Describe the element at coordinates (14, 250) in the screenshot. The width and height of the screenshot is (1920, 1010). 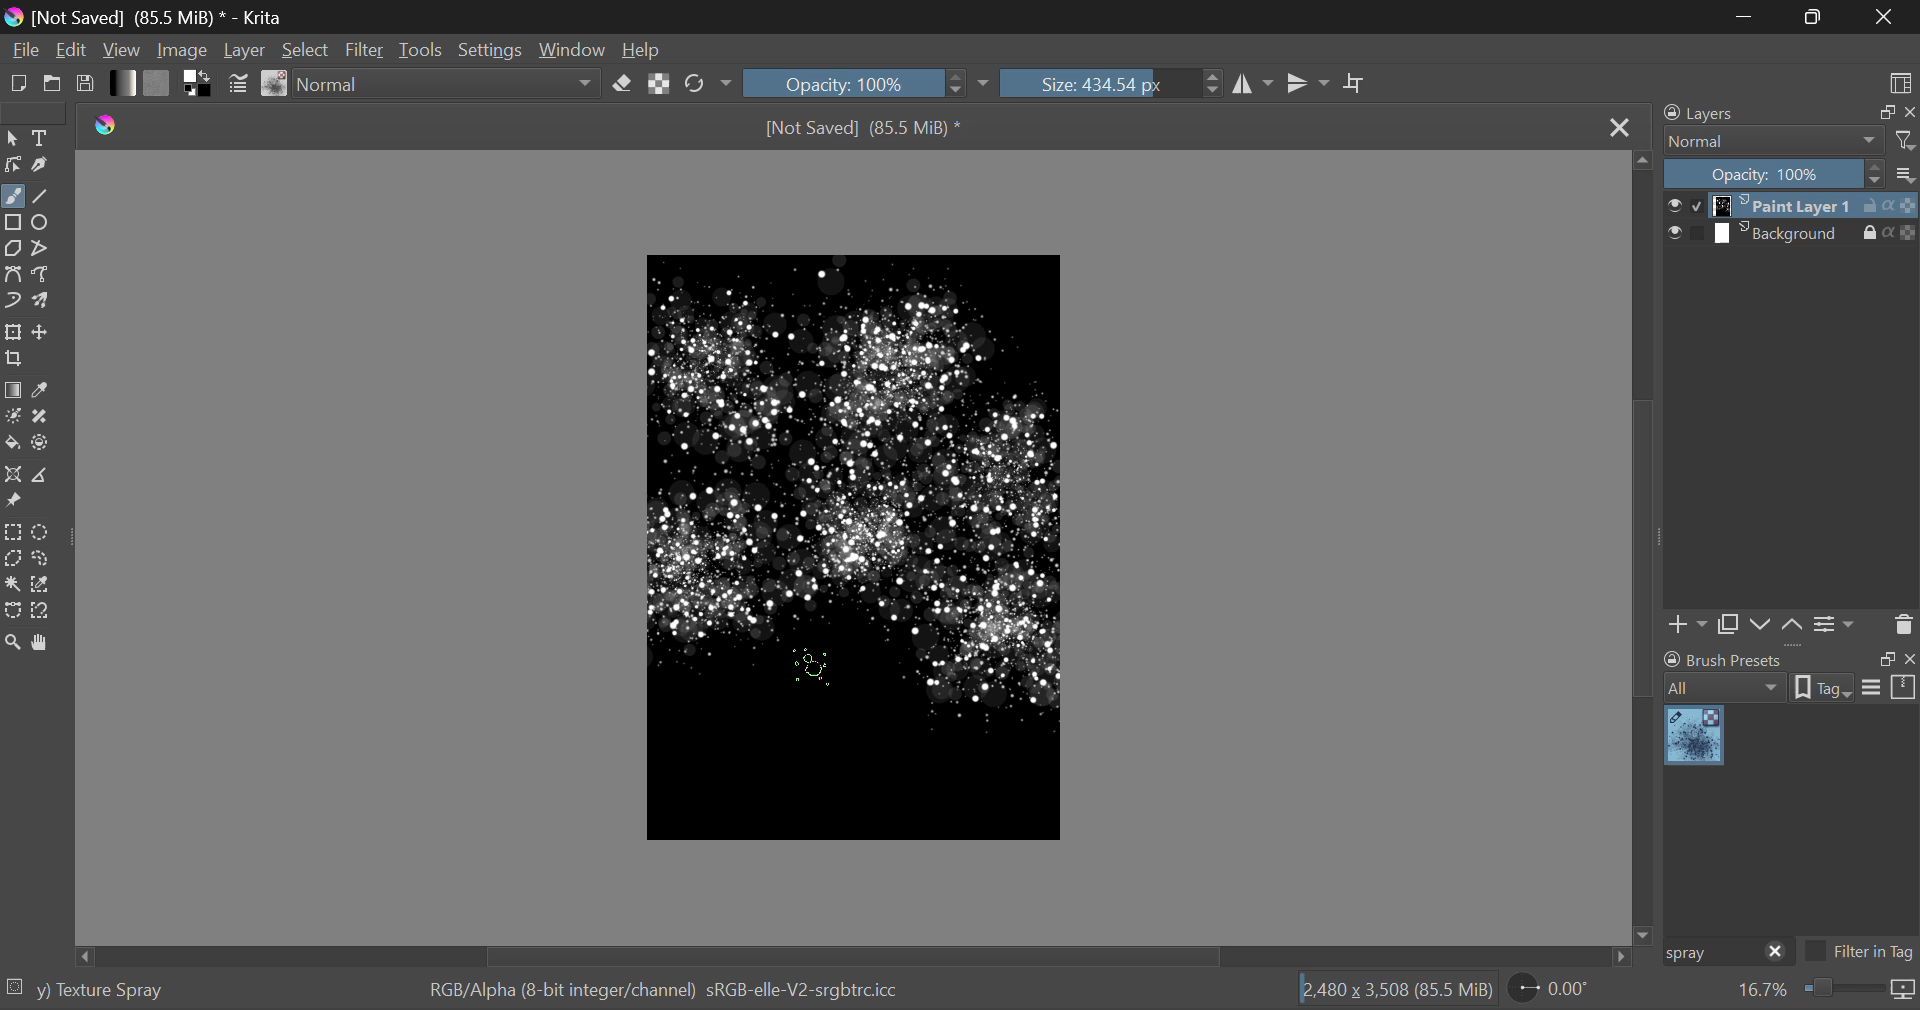
I see `Polygon` at that location.